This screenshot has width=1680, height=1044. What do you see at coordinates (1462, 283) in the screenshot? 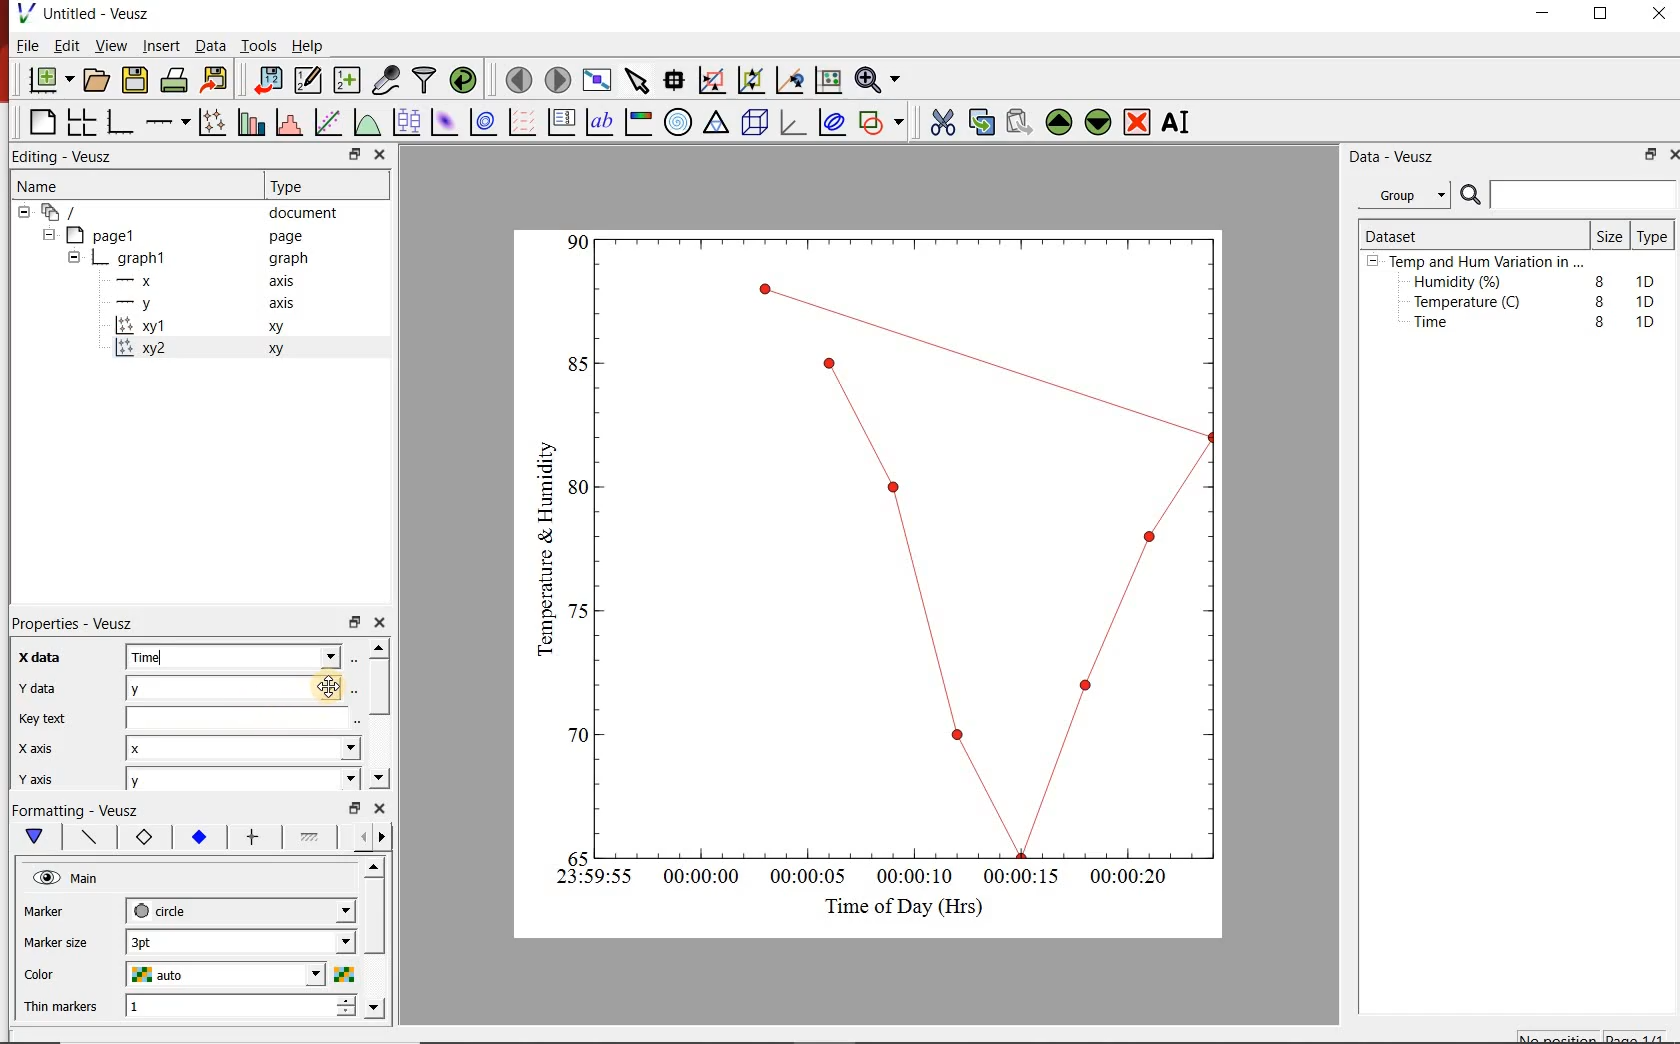
I see `Humidity (%)` at bounding box center [1462, 283].